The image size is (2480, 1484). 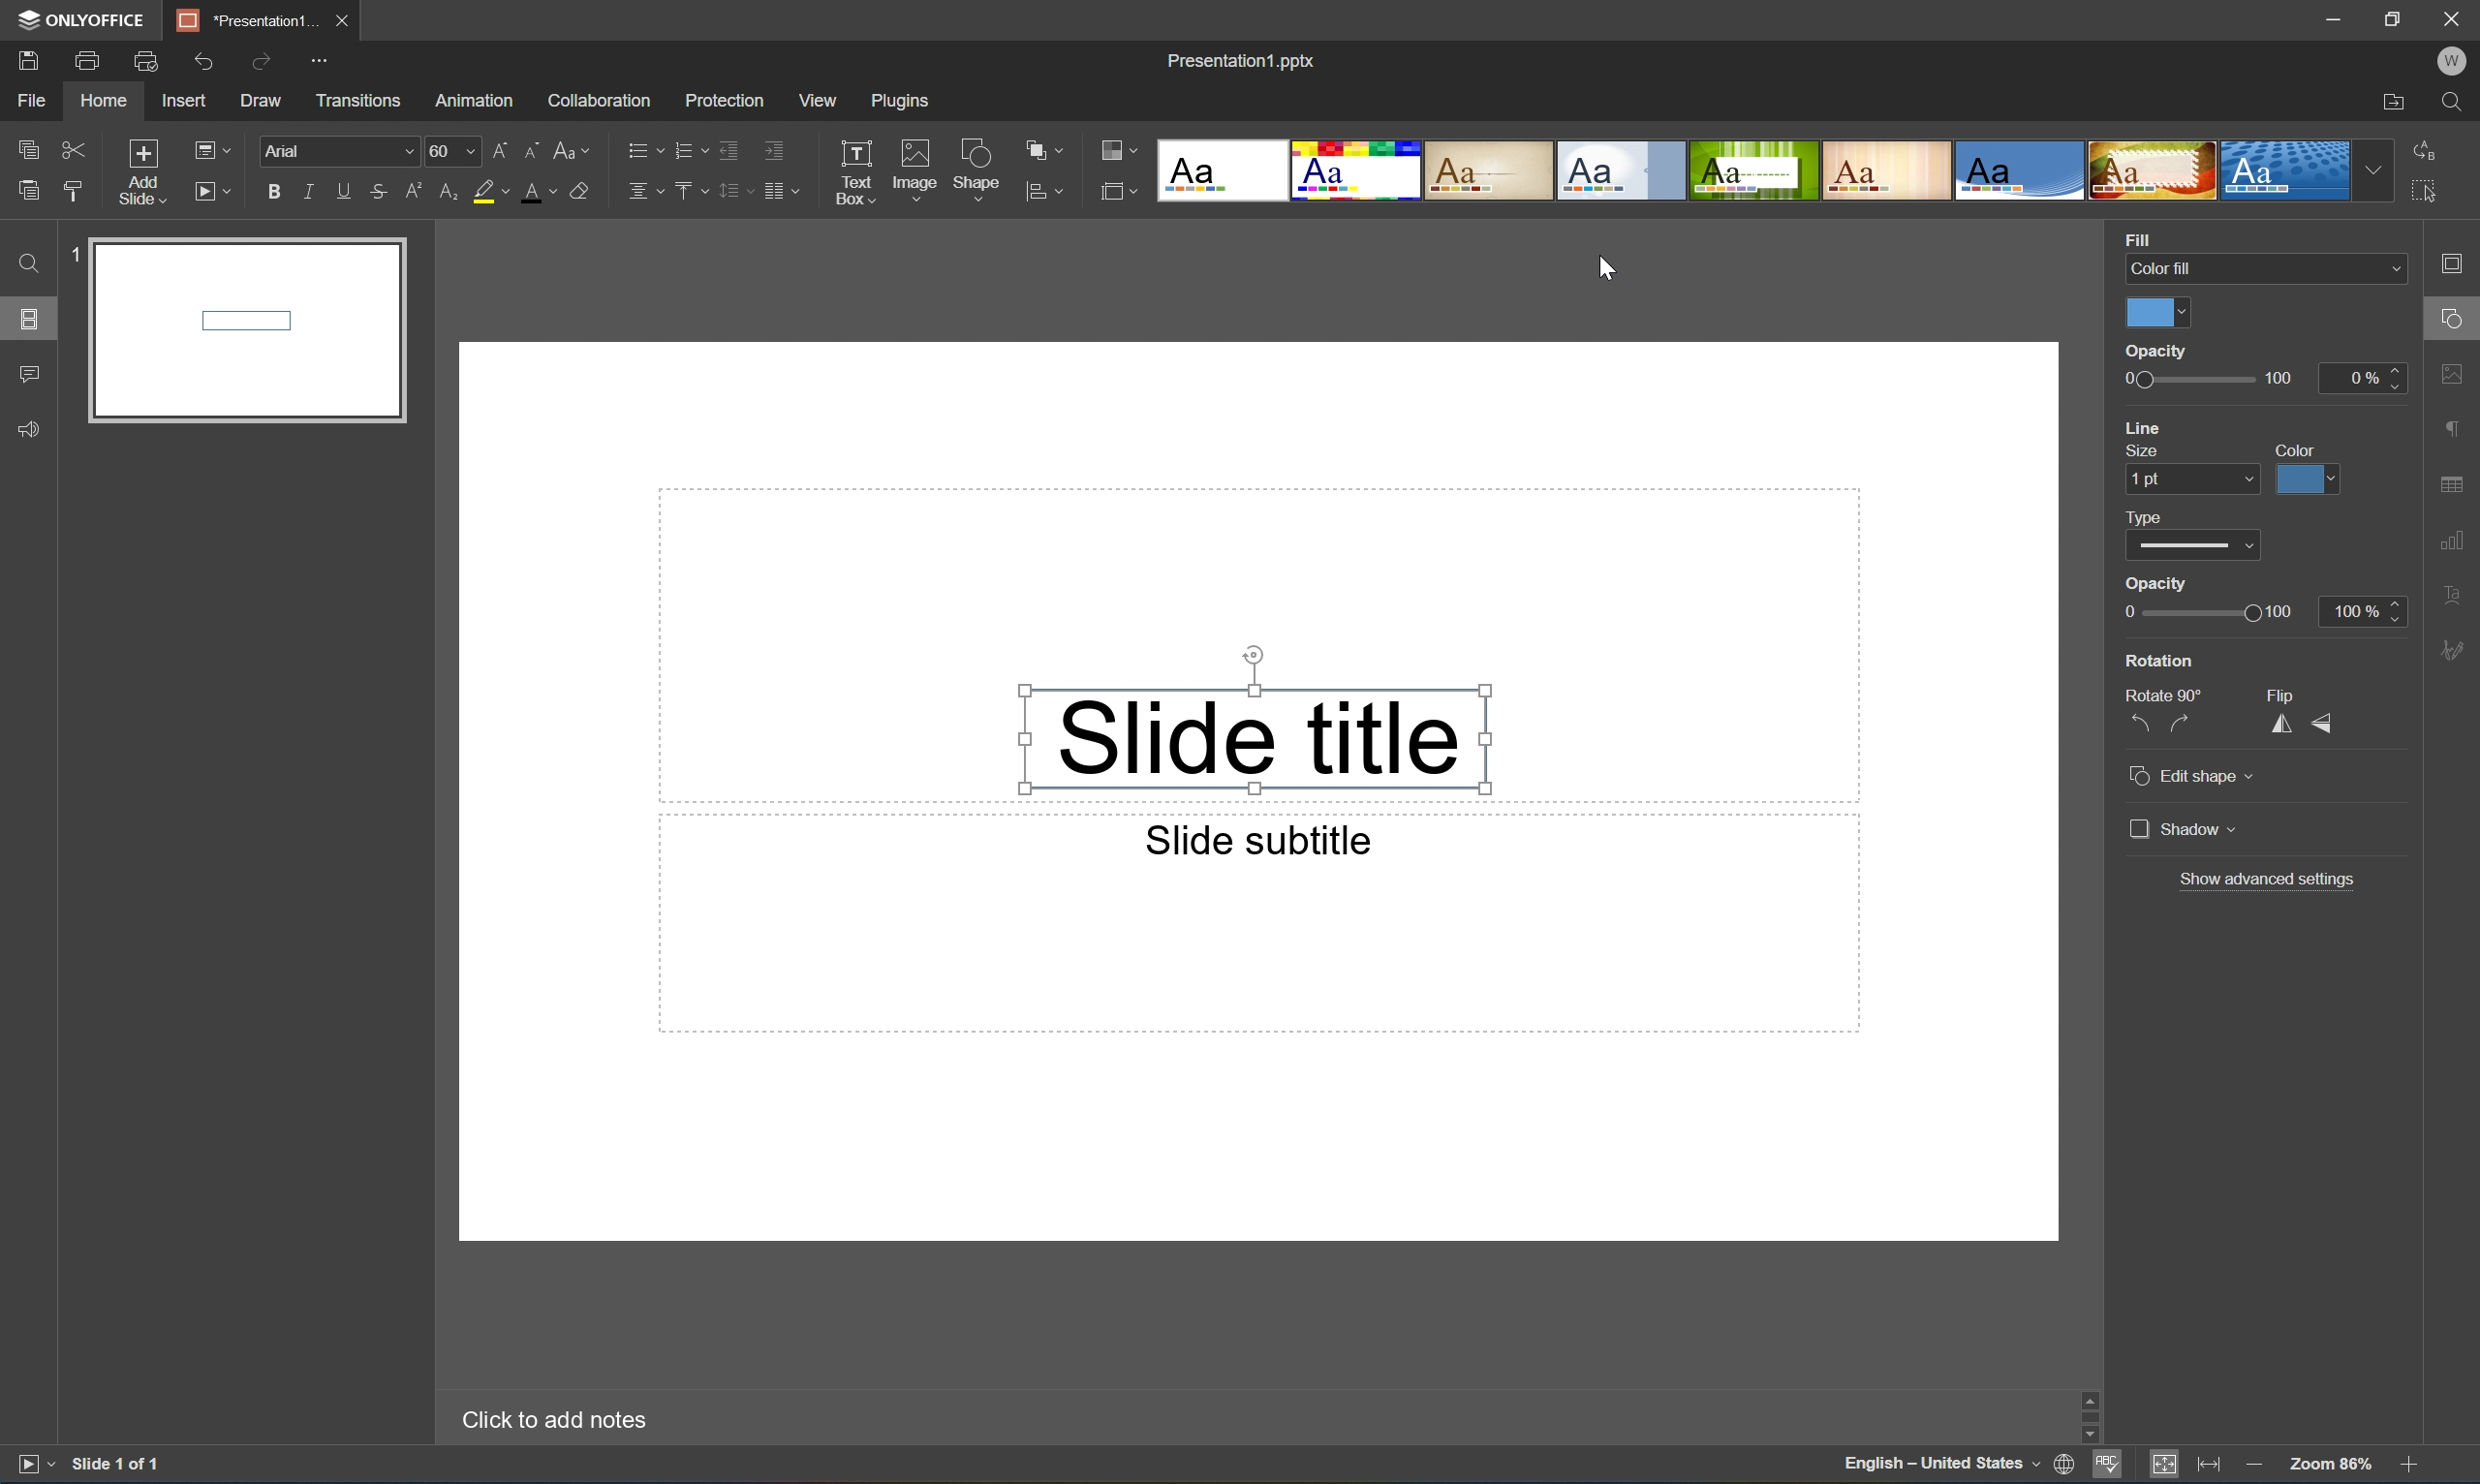 What do you see at coordinates (188, 102) in the screenshot?
I see `Insert` at bounding box center [188, 102].